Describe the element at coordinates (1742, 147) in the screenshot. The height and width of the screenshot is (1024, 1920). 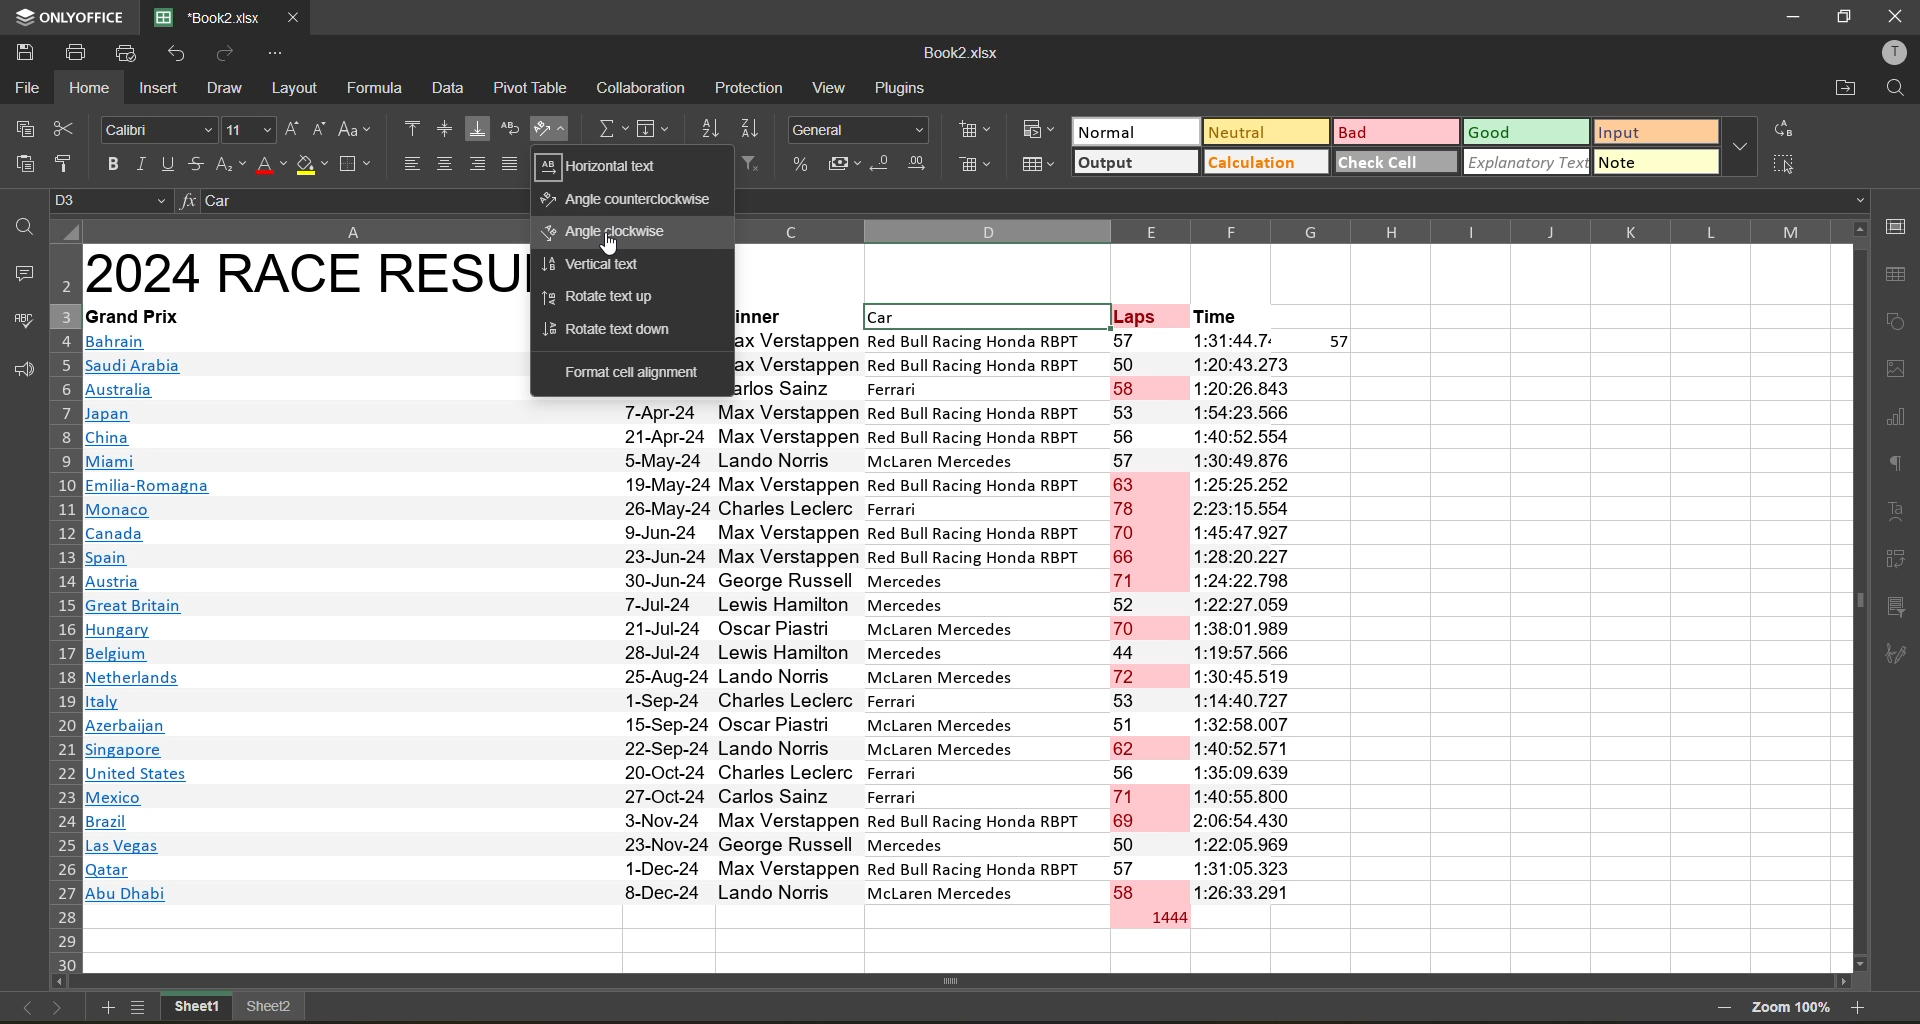
I see `more options` at that location.